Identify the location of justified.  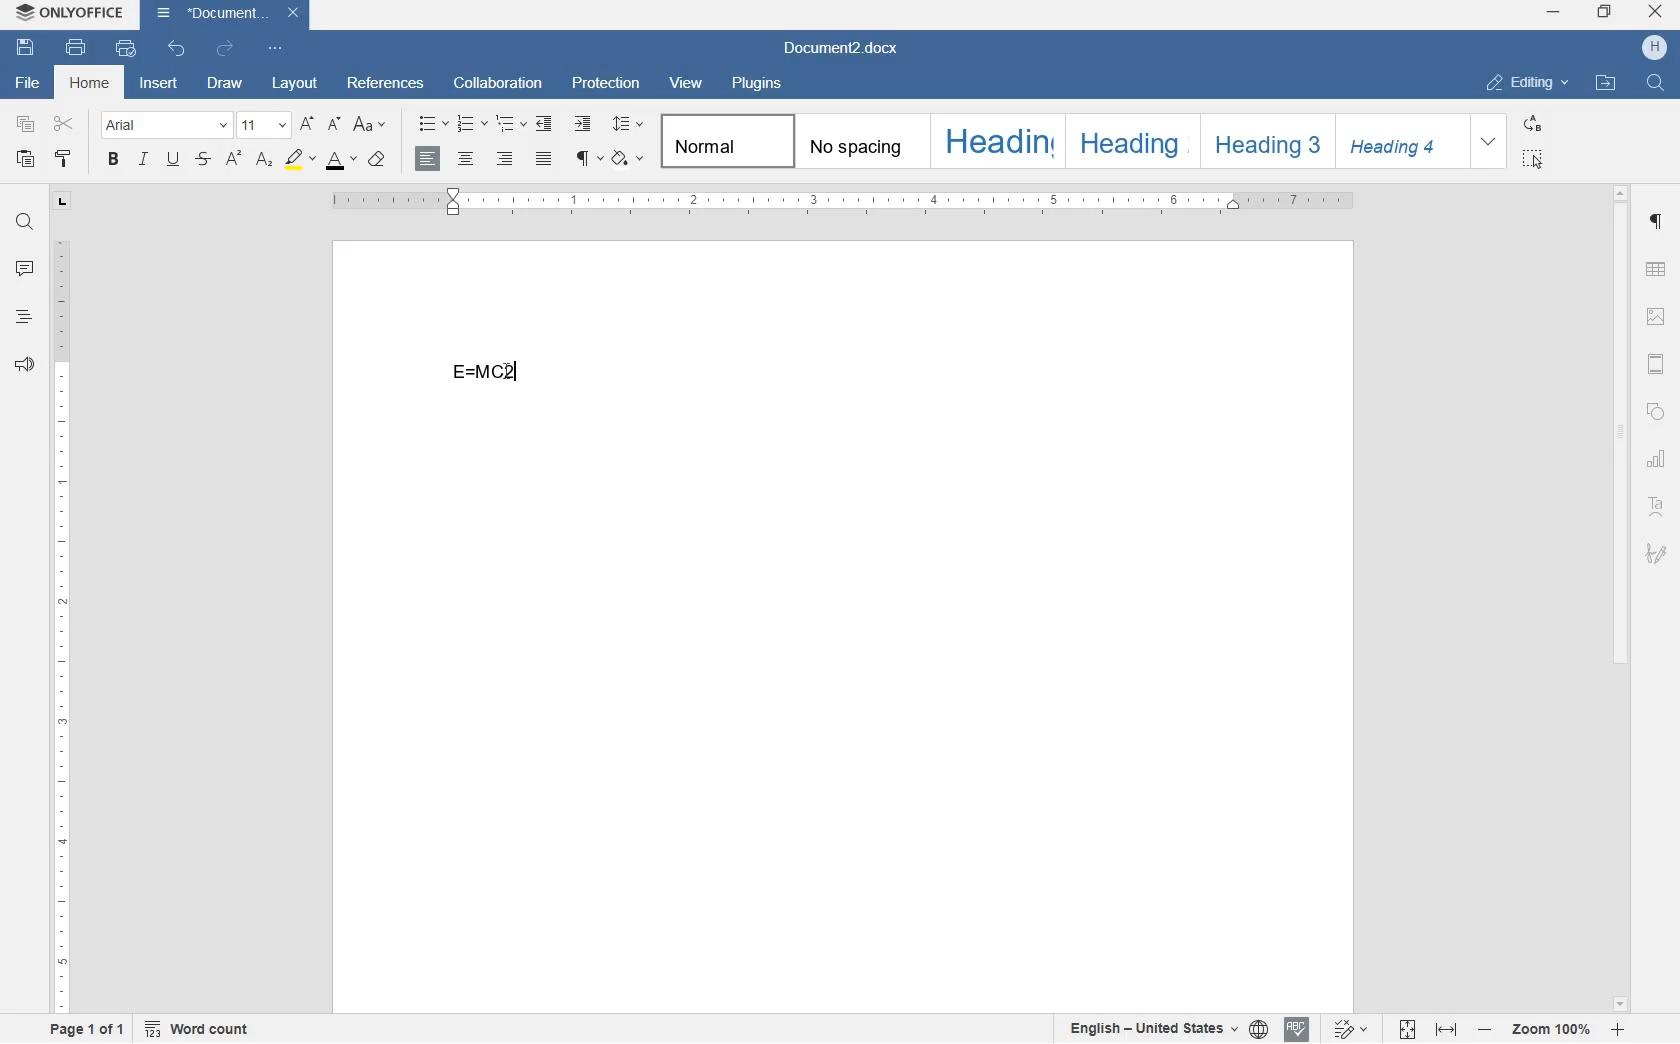
(545, 157).